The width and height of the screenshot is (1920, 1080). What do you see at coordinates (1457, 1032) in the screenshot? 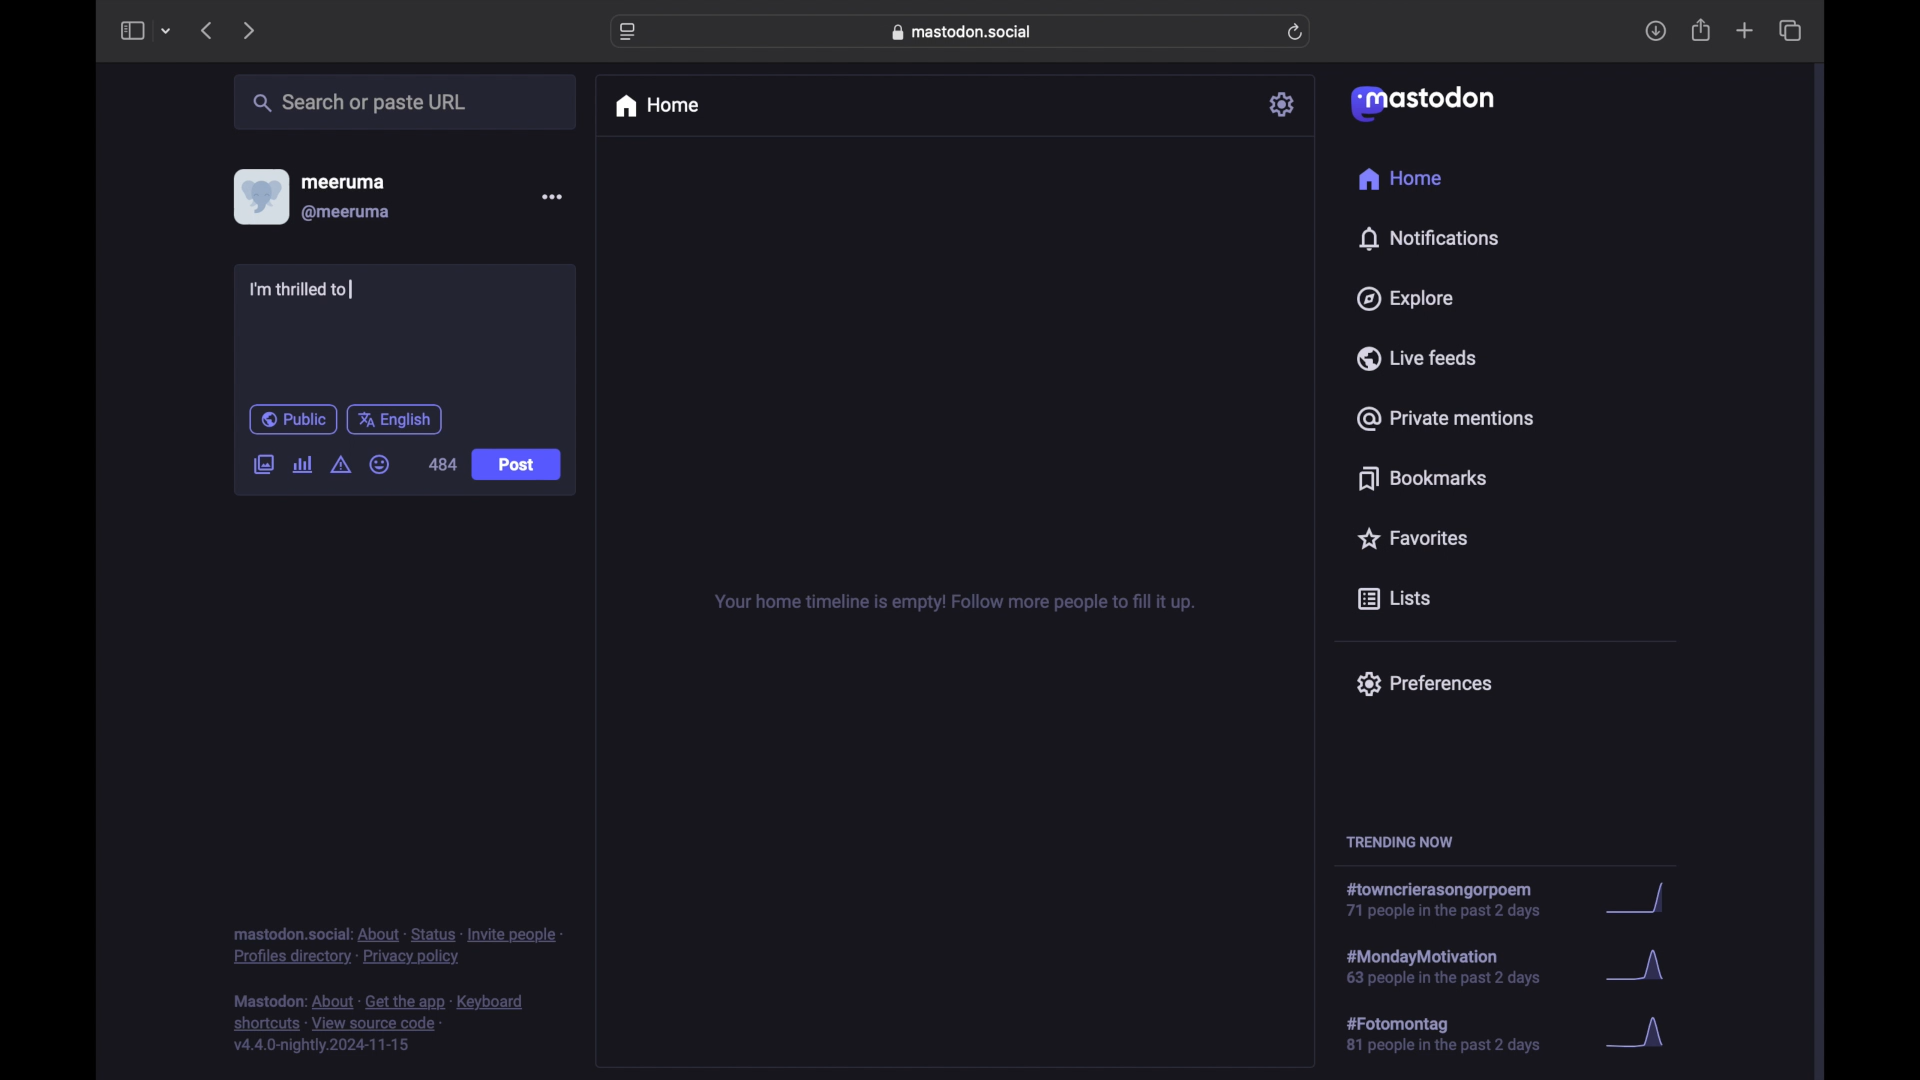
I see `hashtag trend` at bounding box center [1457, 1032].